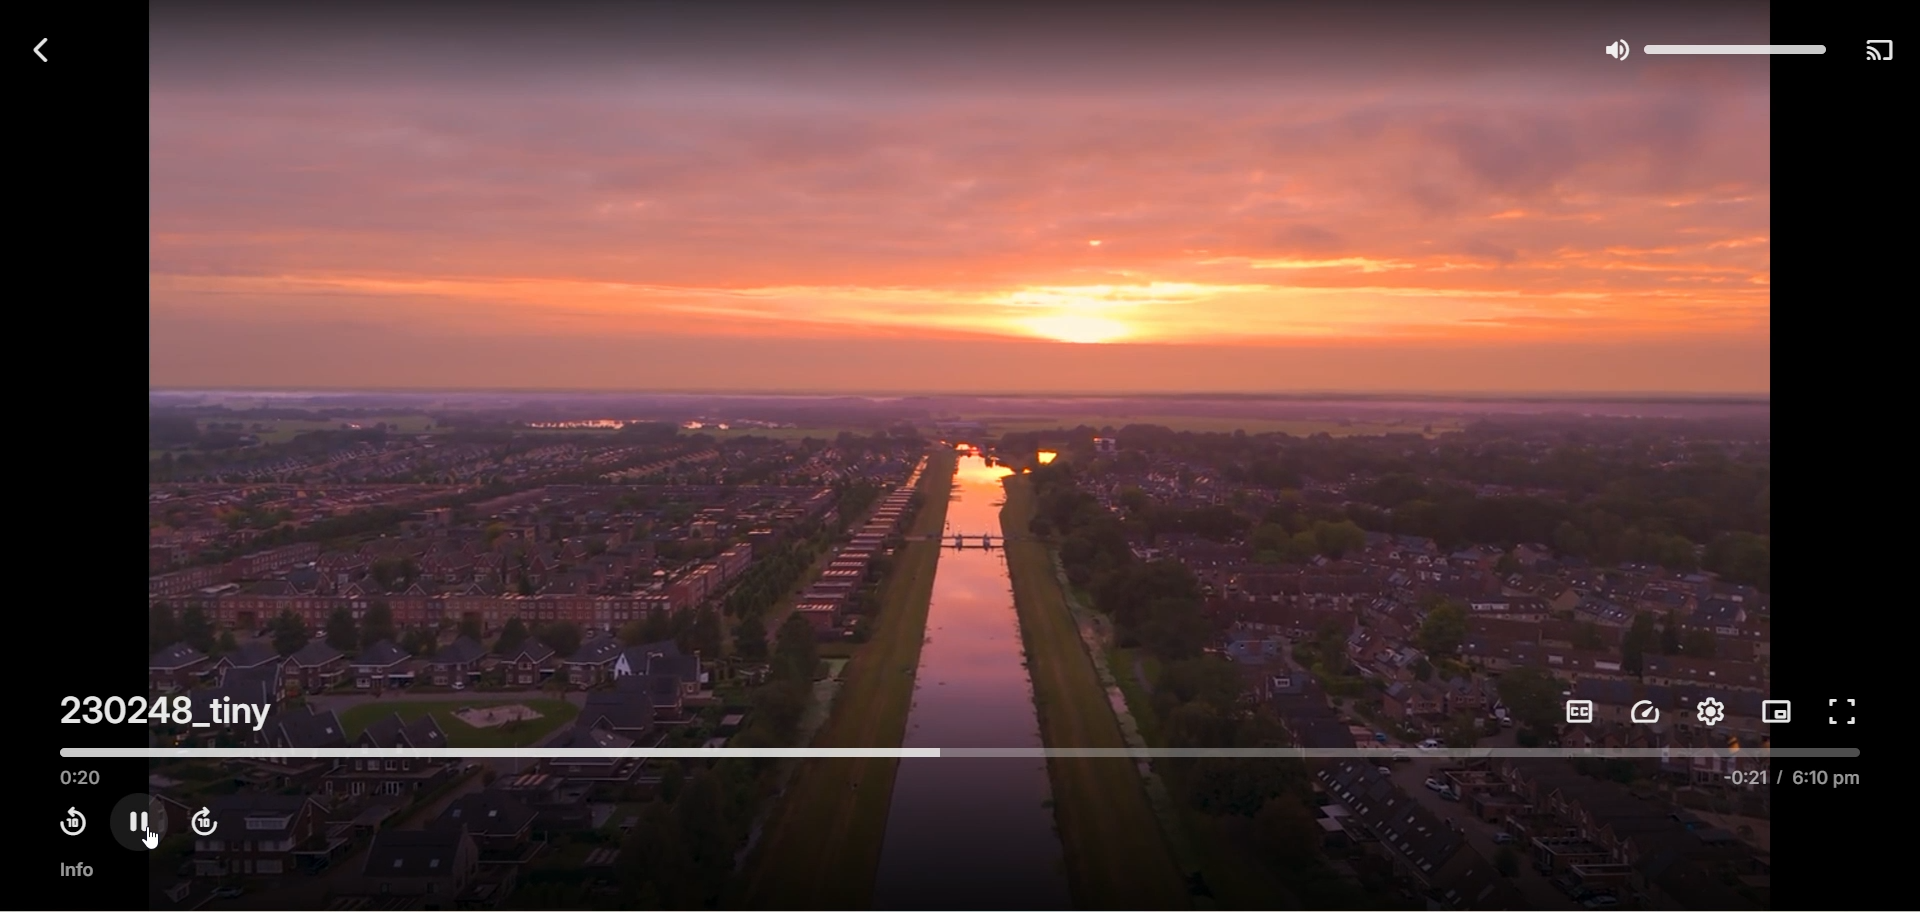 This screenshot has height=912, width=1920. I want to click on volume, so click(1709, 47).